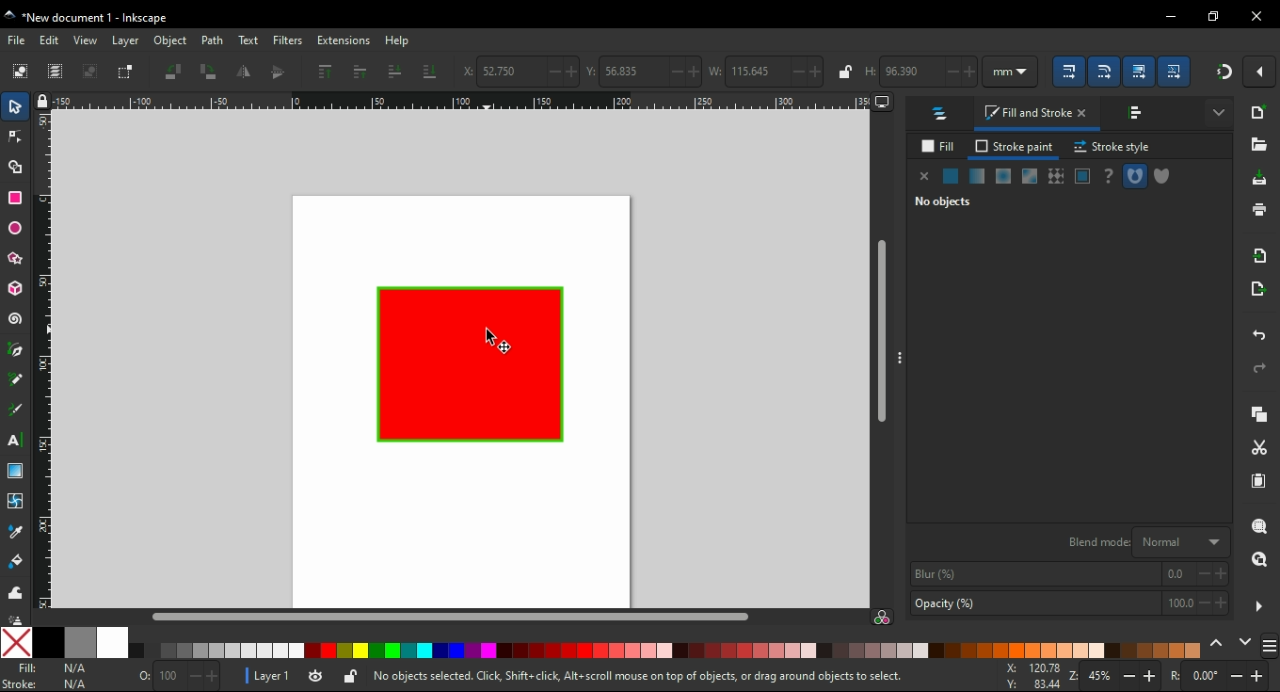 Image resolution: width=1280 pixels, height=692 pixels. What do you see at coordinates (360, 72) in the screenshot?
I see `raise` at bounding box center [360, 72].